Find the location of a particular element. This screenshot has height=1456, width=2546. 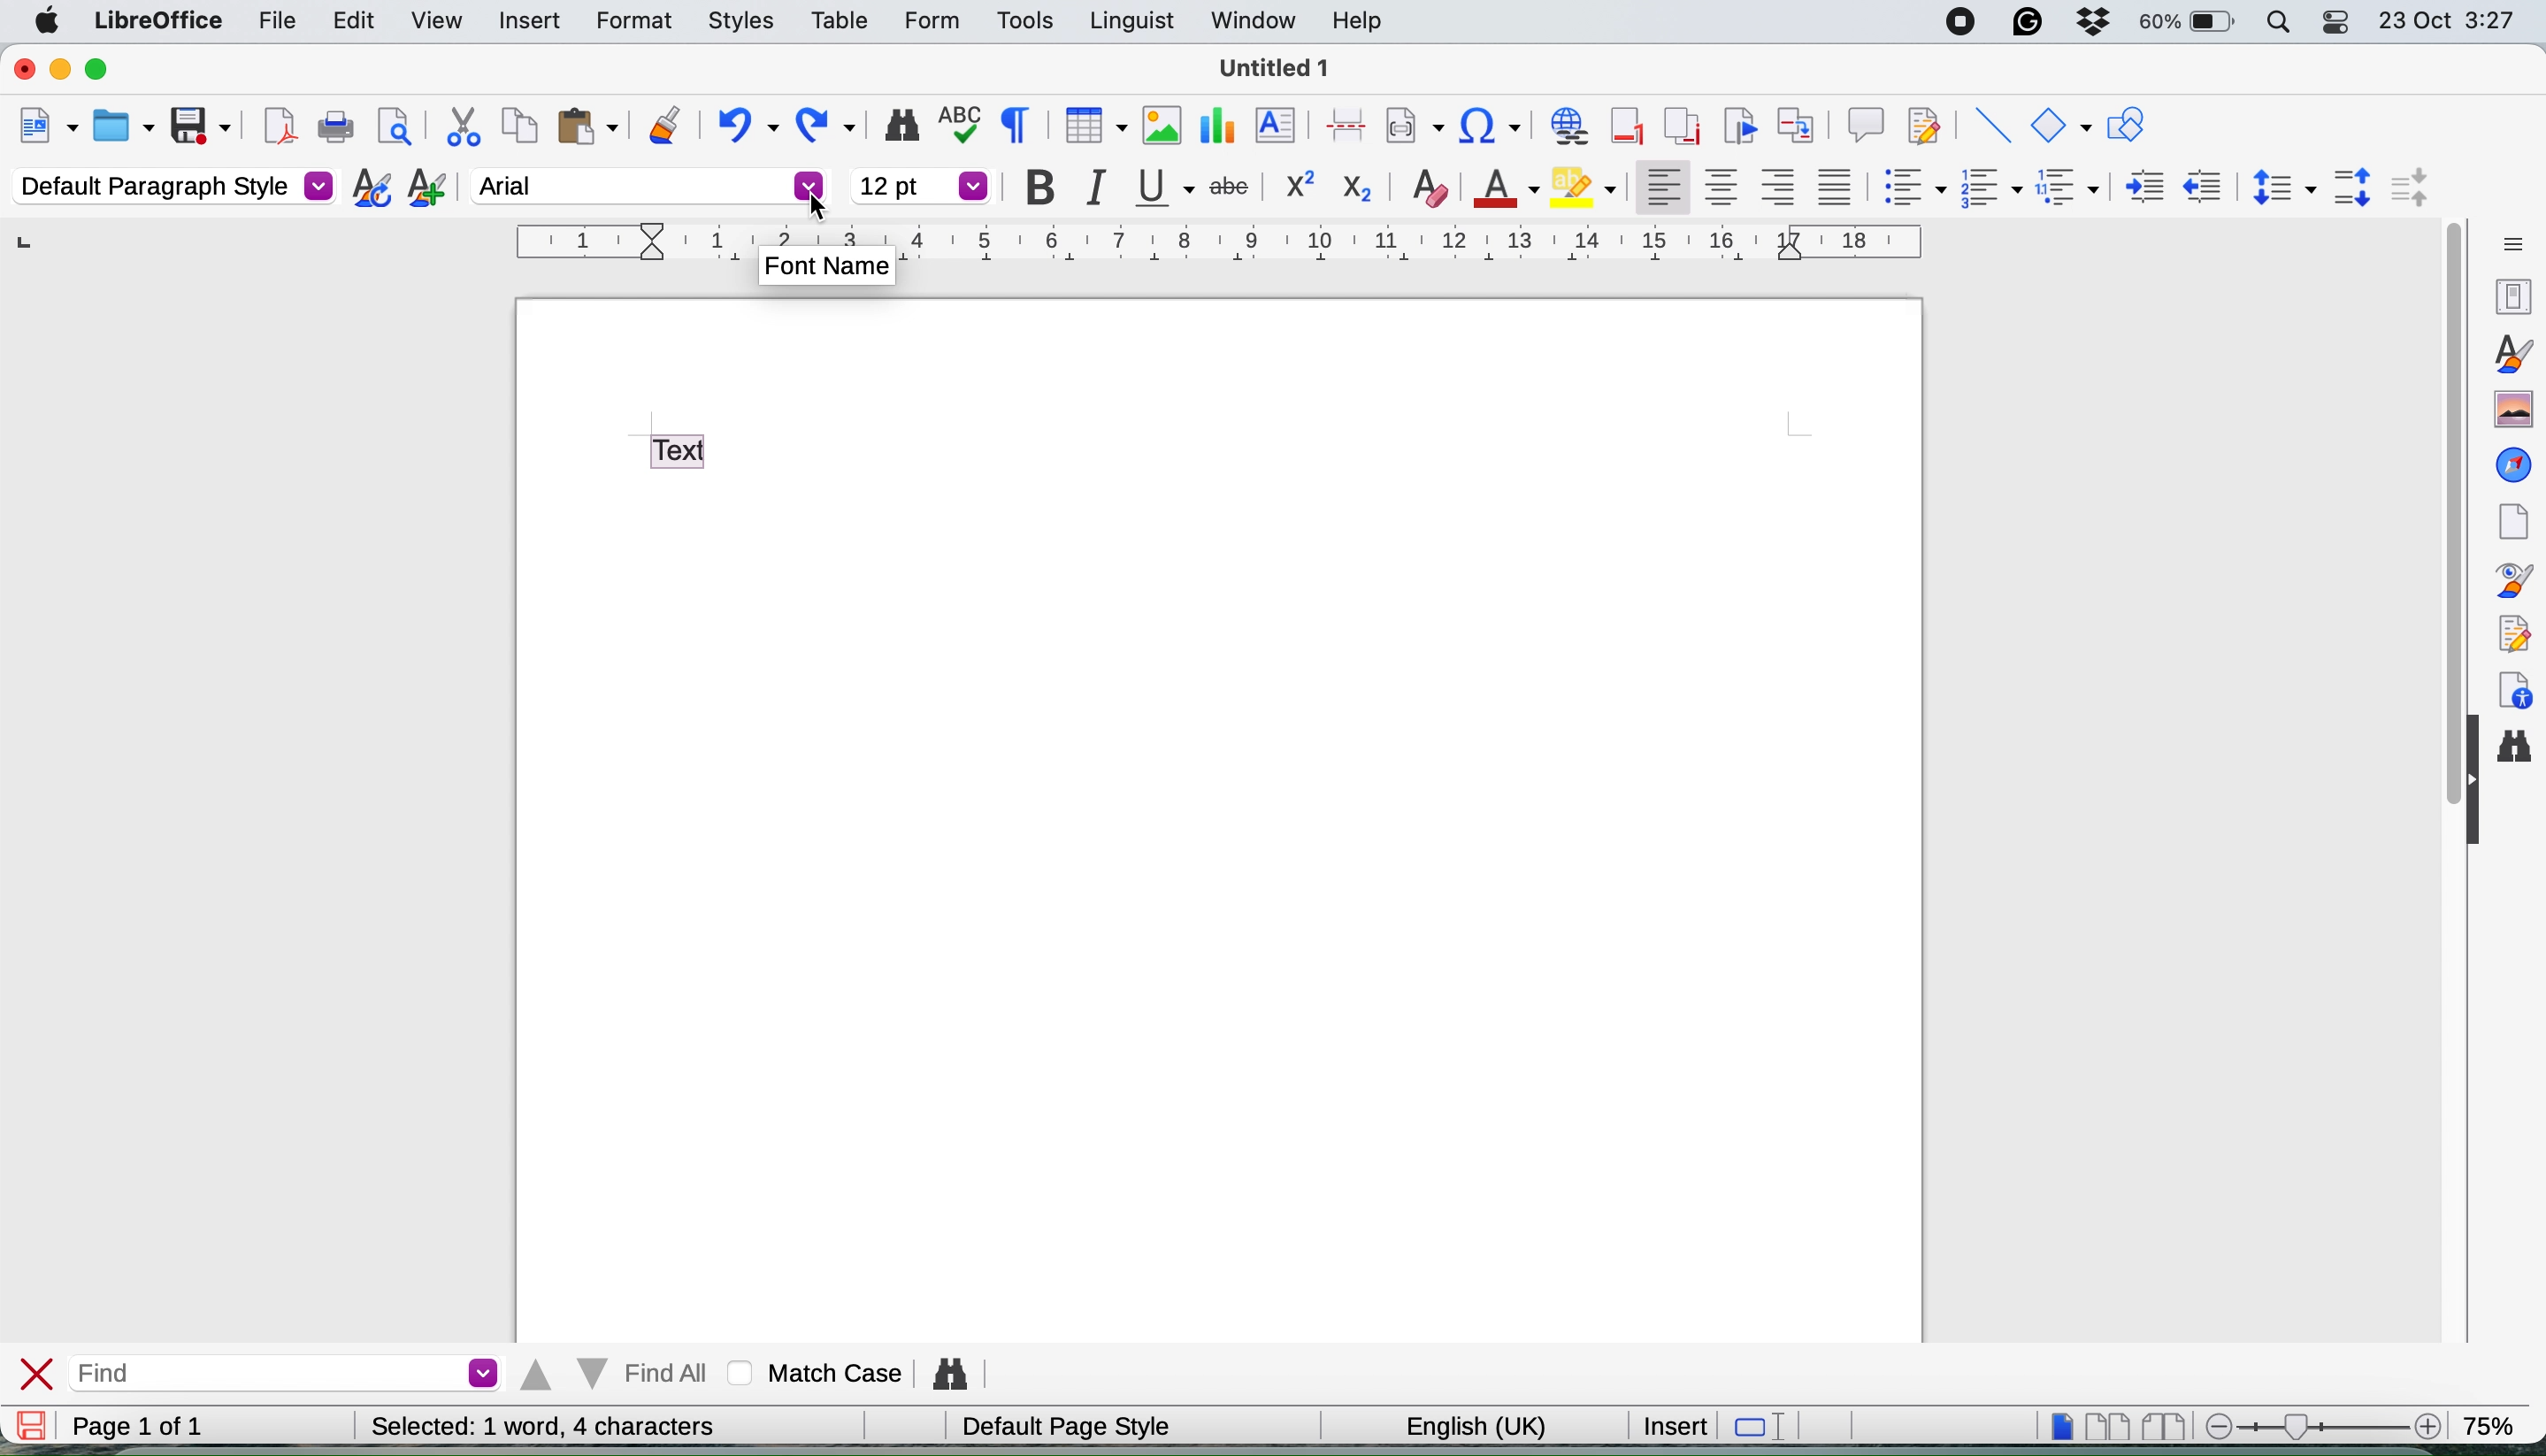

show track change functions is located at coordinates (1928, 127).